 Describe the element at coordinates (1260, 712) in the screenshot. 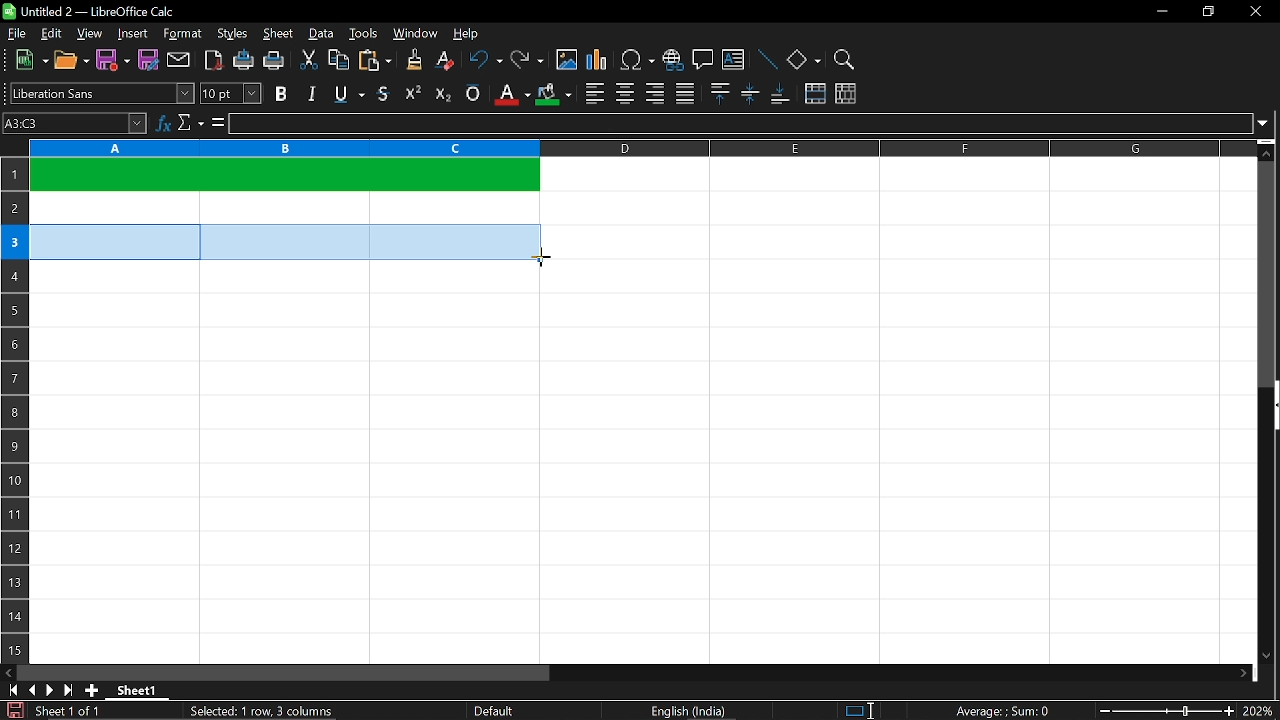

I see `current zoom` at that location.